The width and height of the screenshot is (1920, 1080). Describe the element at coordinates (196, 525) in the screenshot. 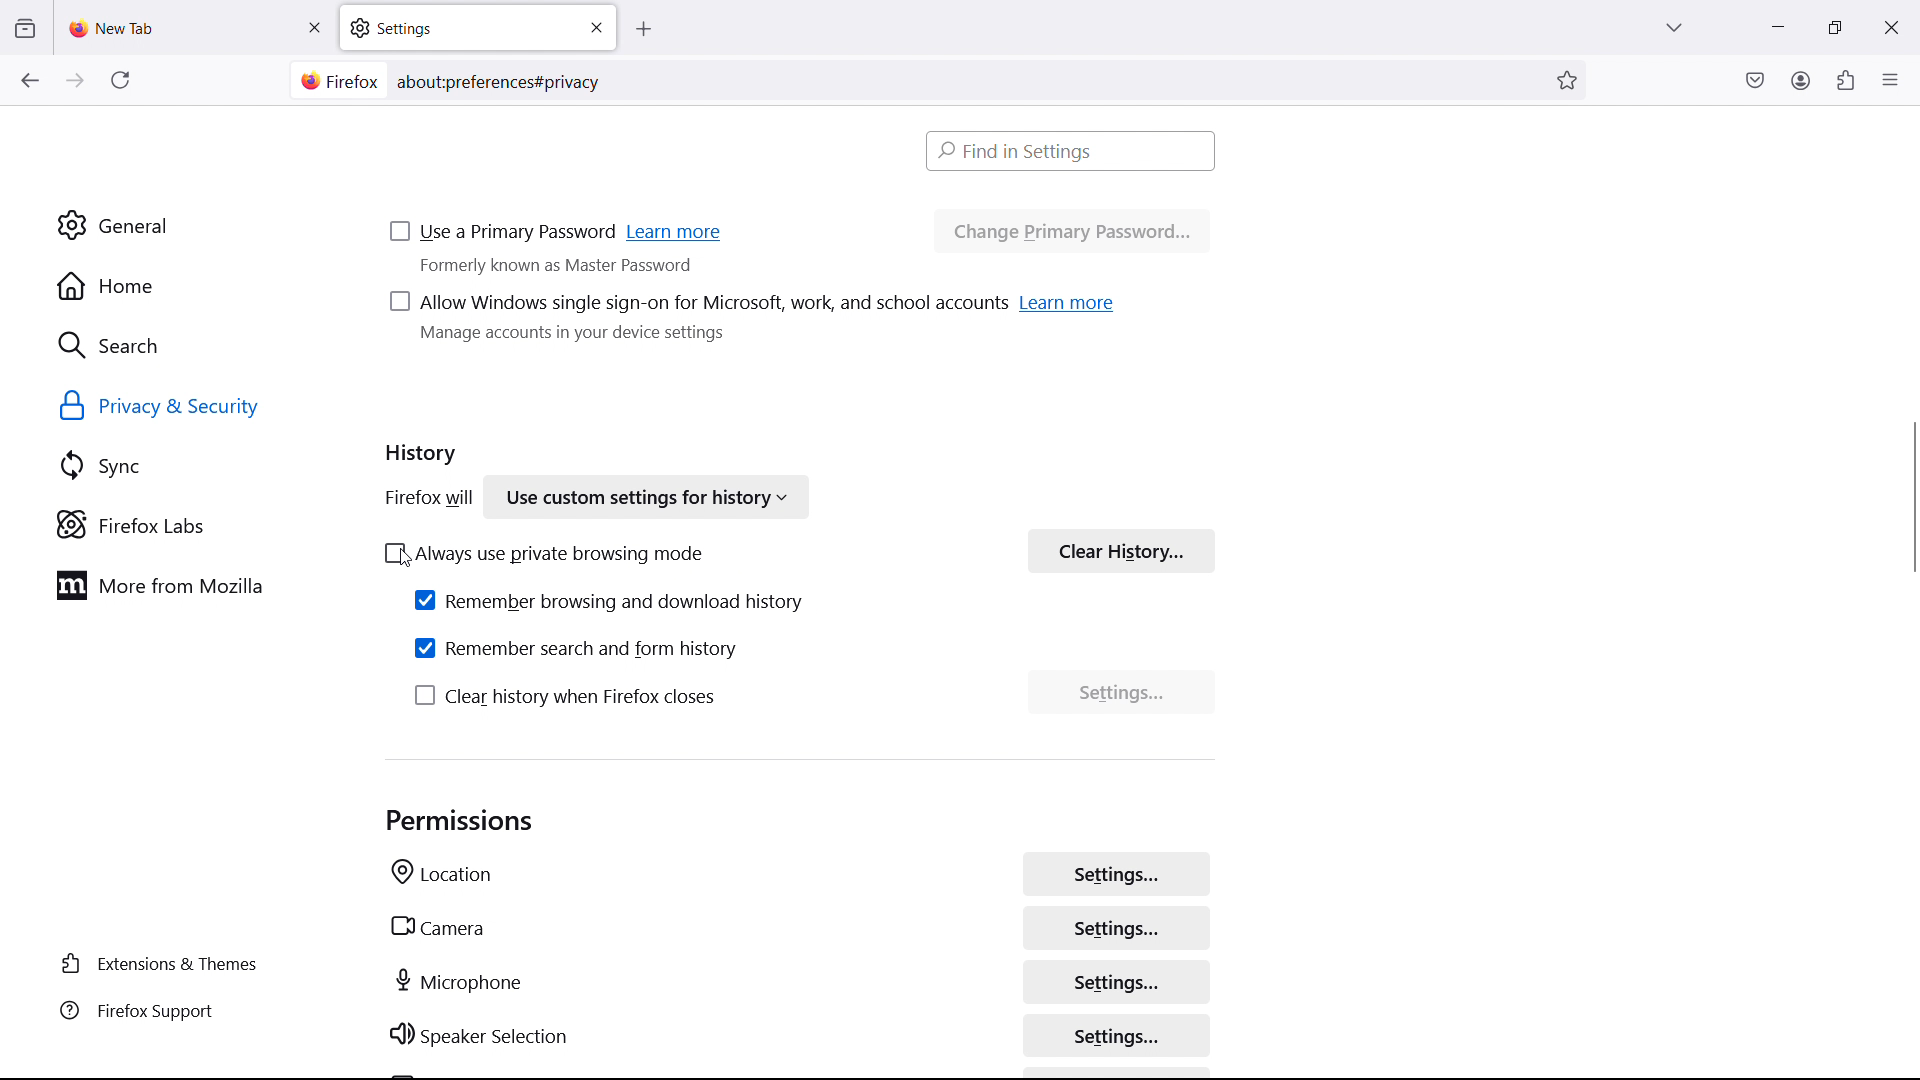

I see `firefox labs` at that location.